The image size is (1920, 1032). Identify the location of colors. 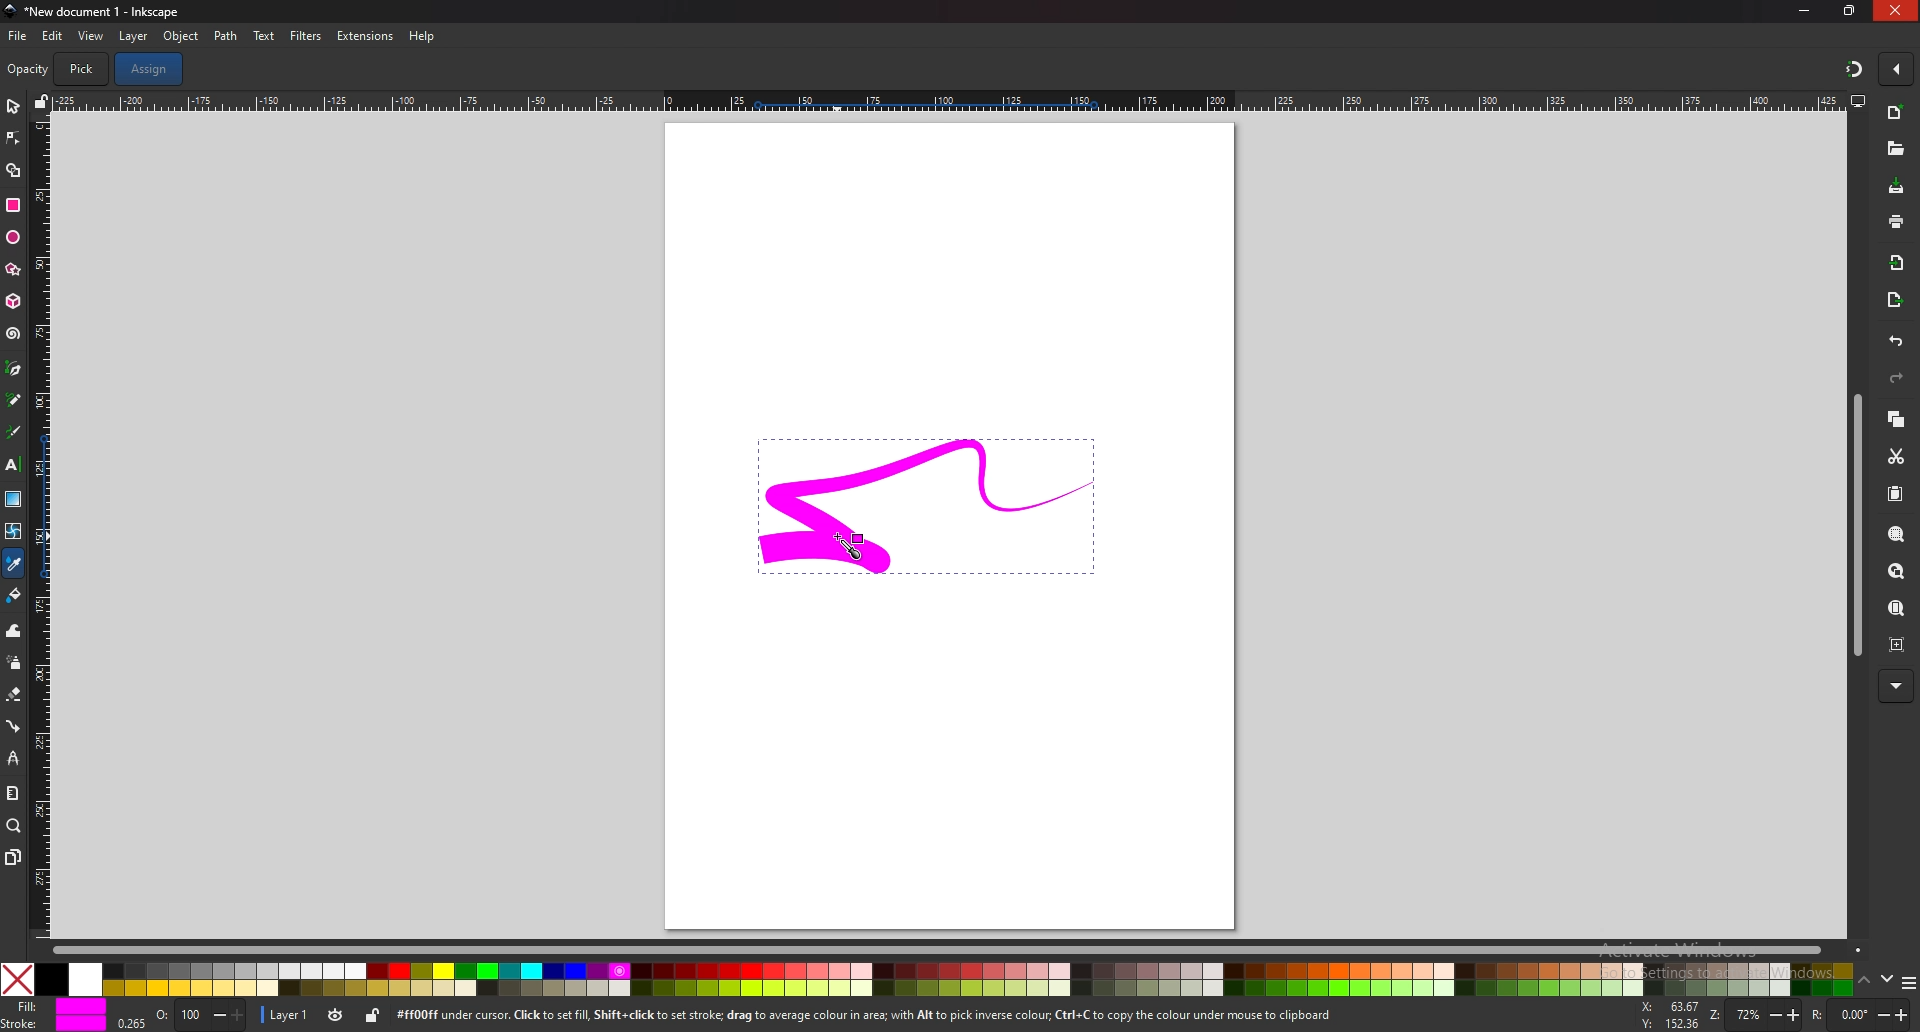
(926, 979).